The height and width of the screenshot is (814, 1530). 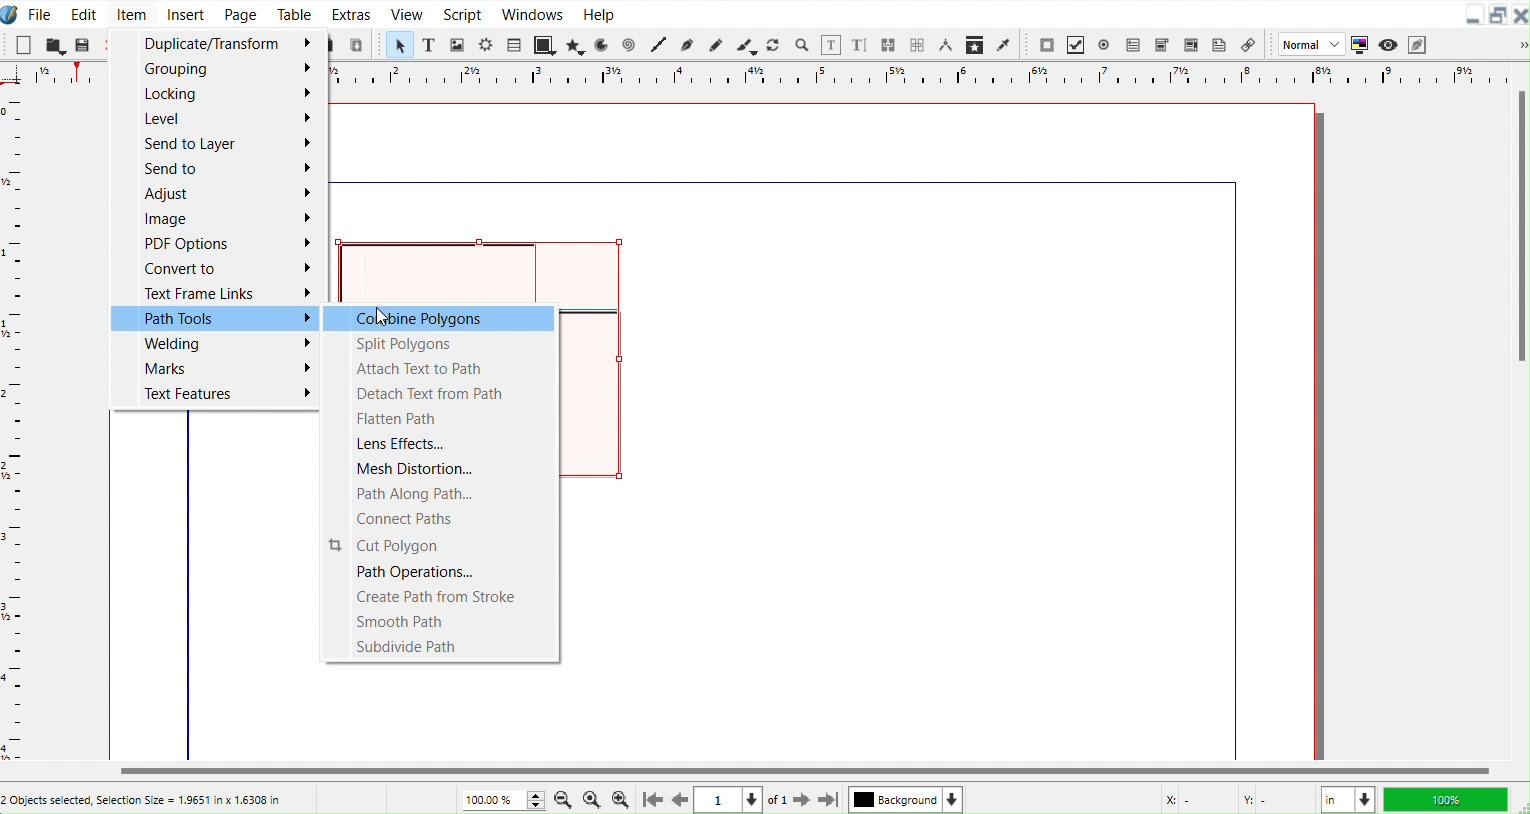 What do you see at coordinates (23, 44) in the screenshot?
I see `New` at bounding box center [23, 44].